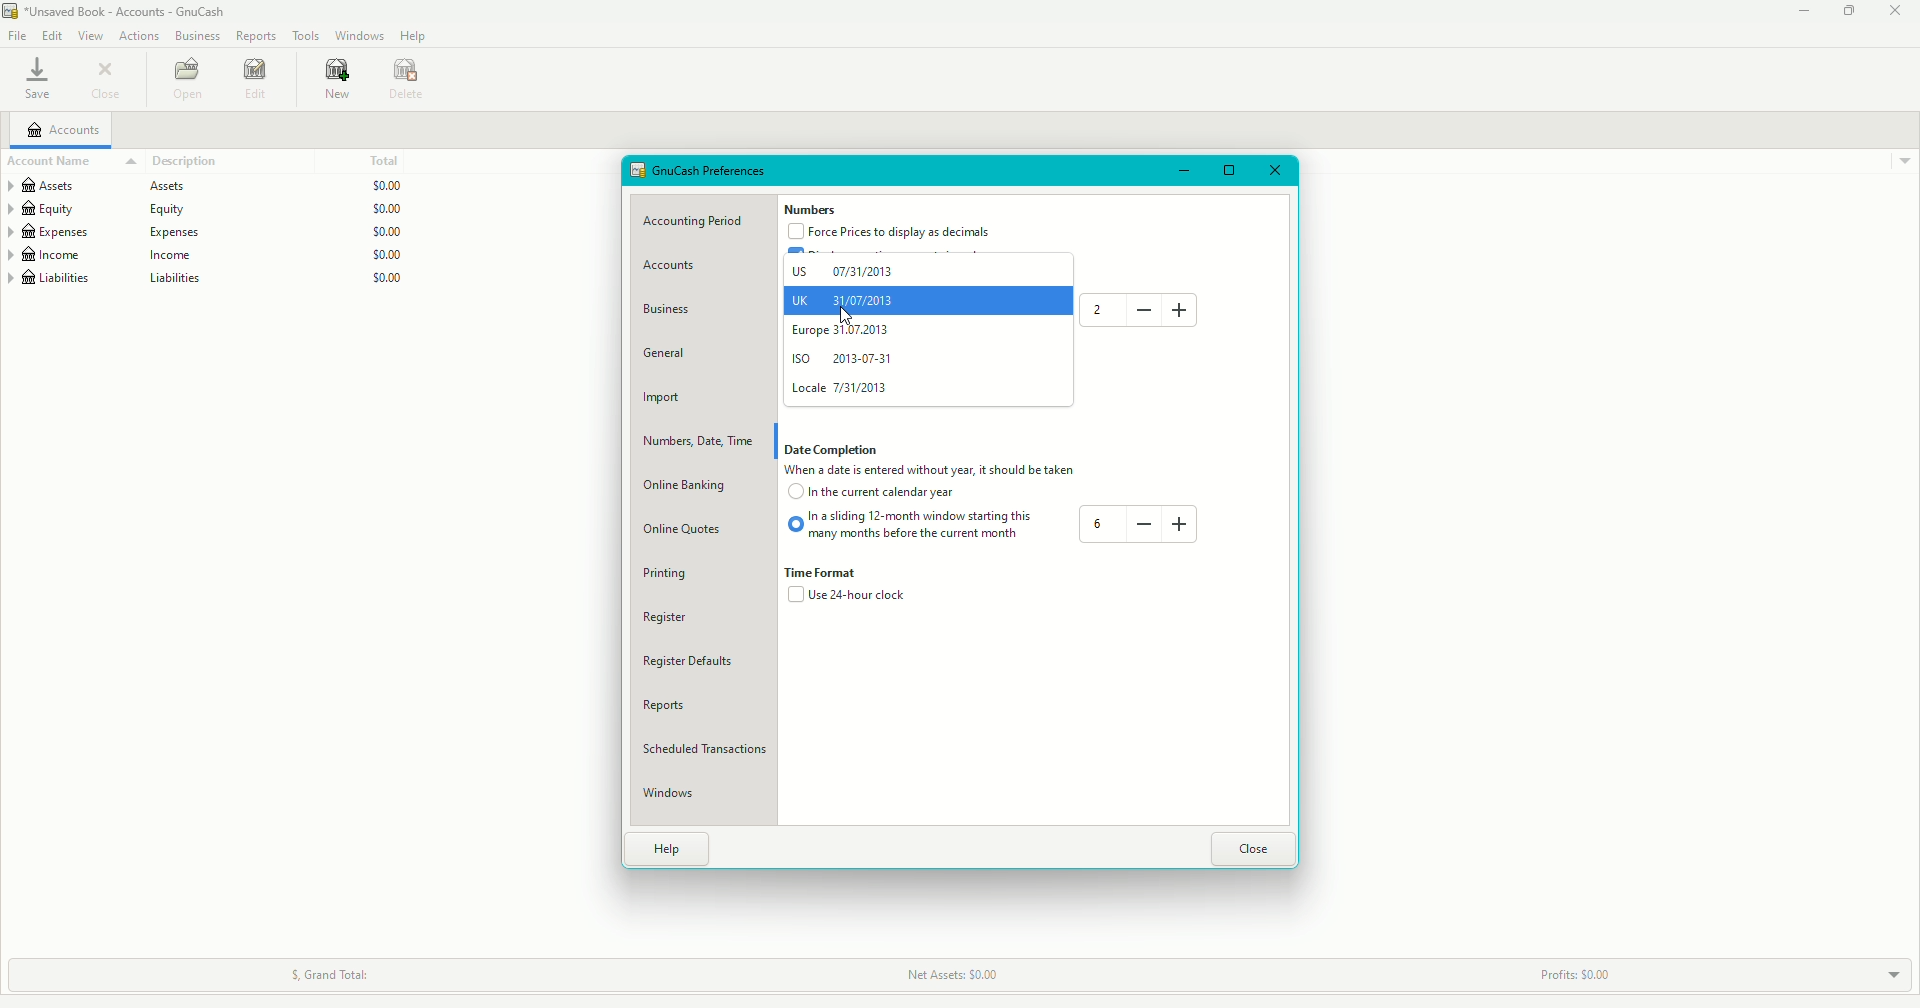 The image size is (1920, 1008). What do you see at coordinates (1849, 12) in the screenshot?
I see `Restore` at bounding box center [1849, 12].